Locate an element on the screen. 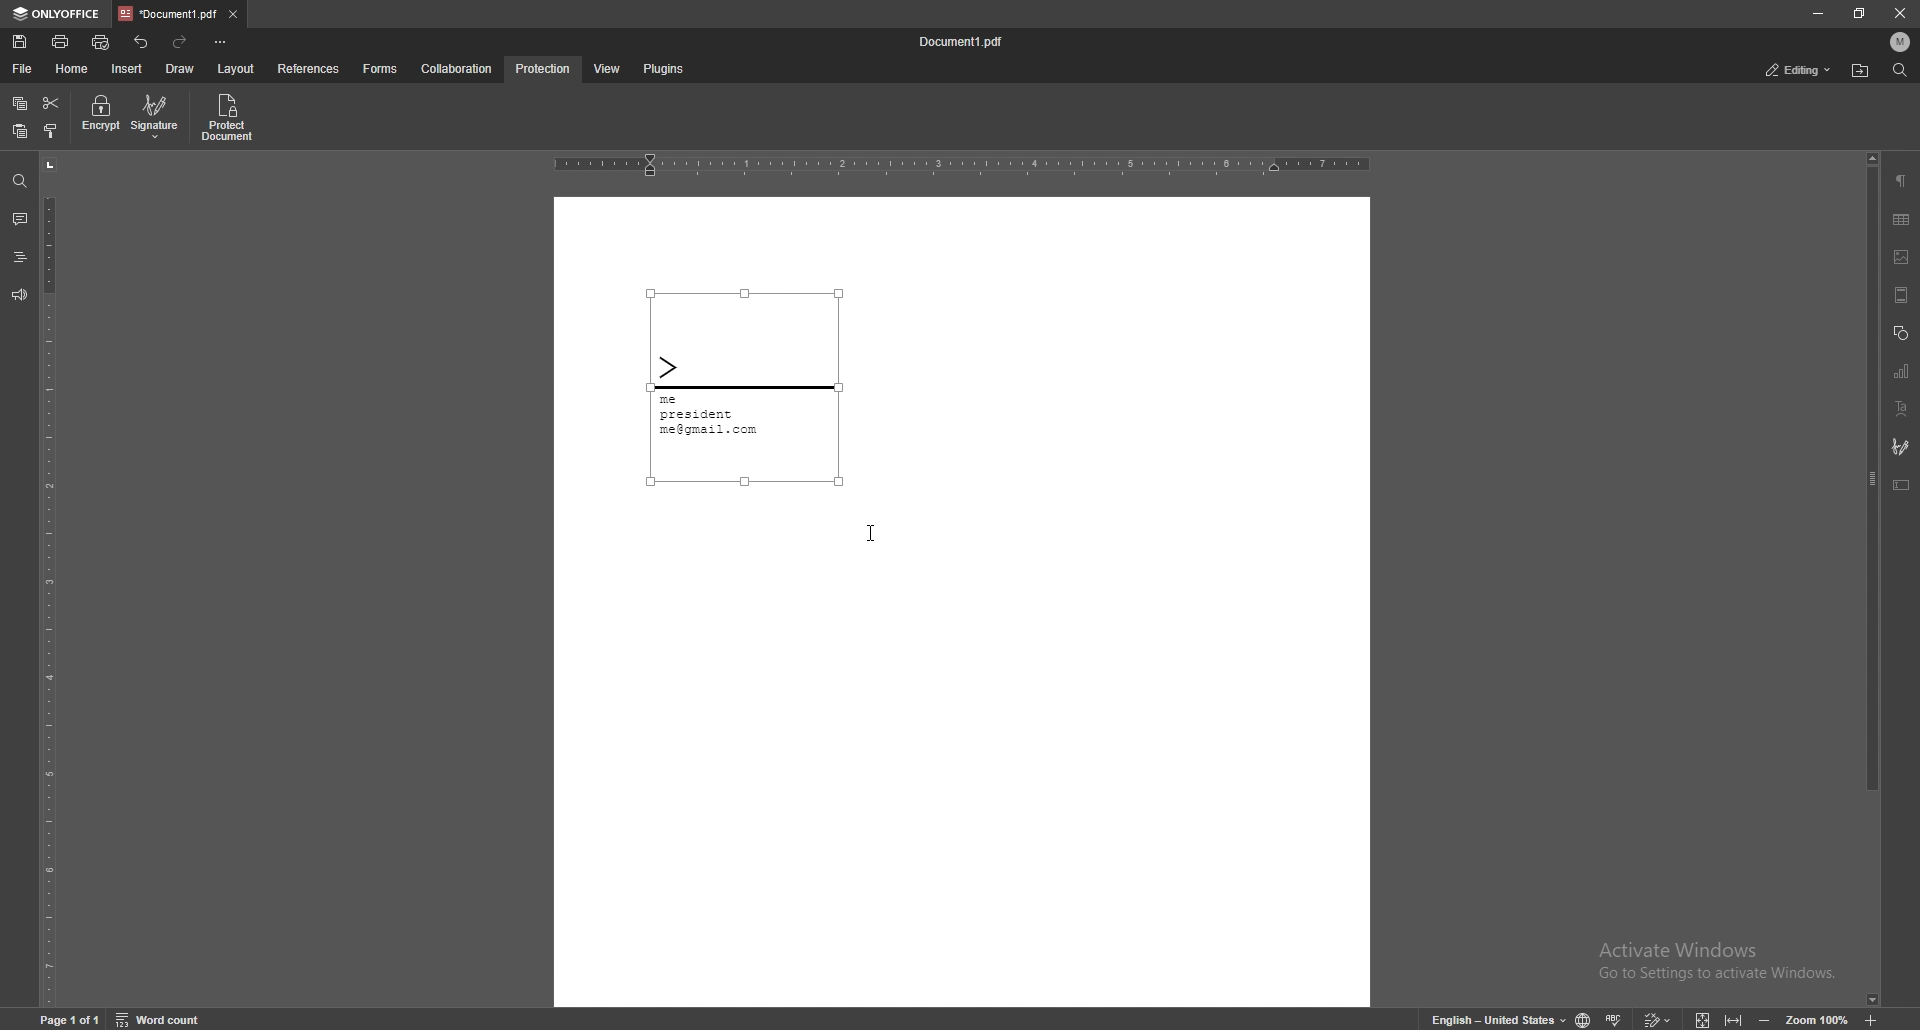 This screenshot has height=1030, width=1920. quick print is located at coordinates (102, 44).